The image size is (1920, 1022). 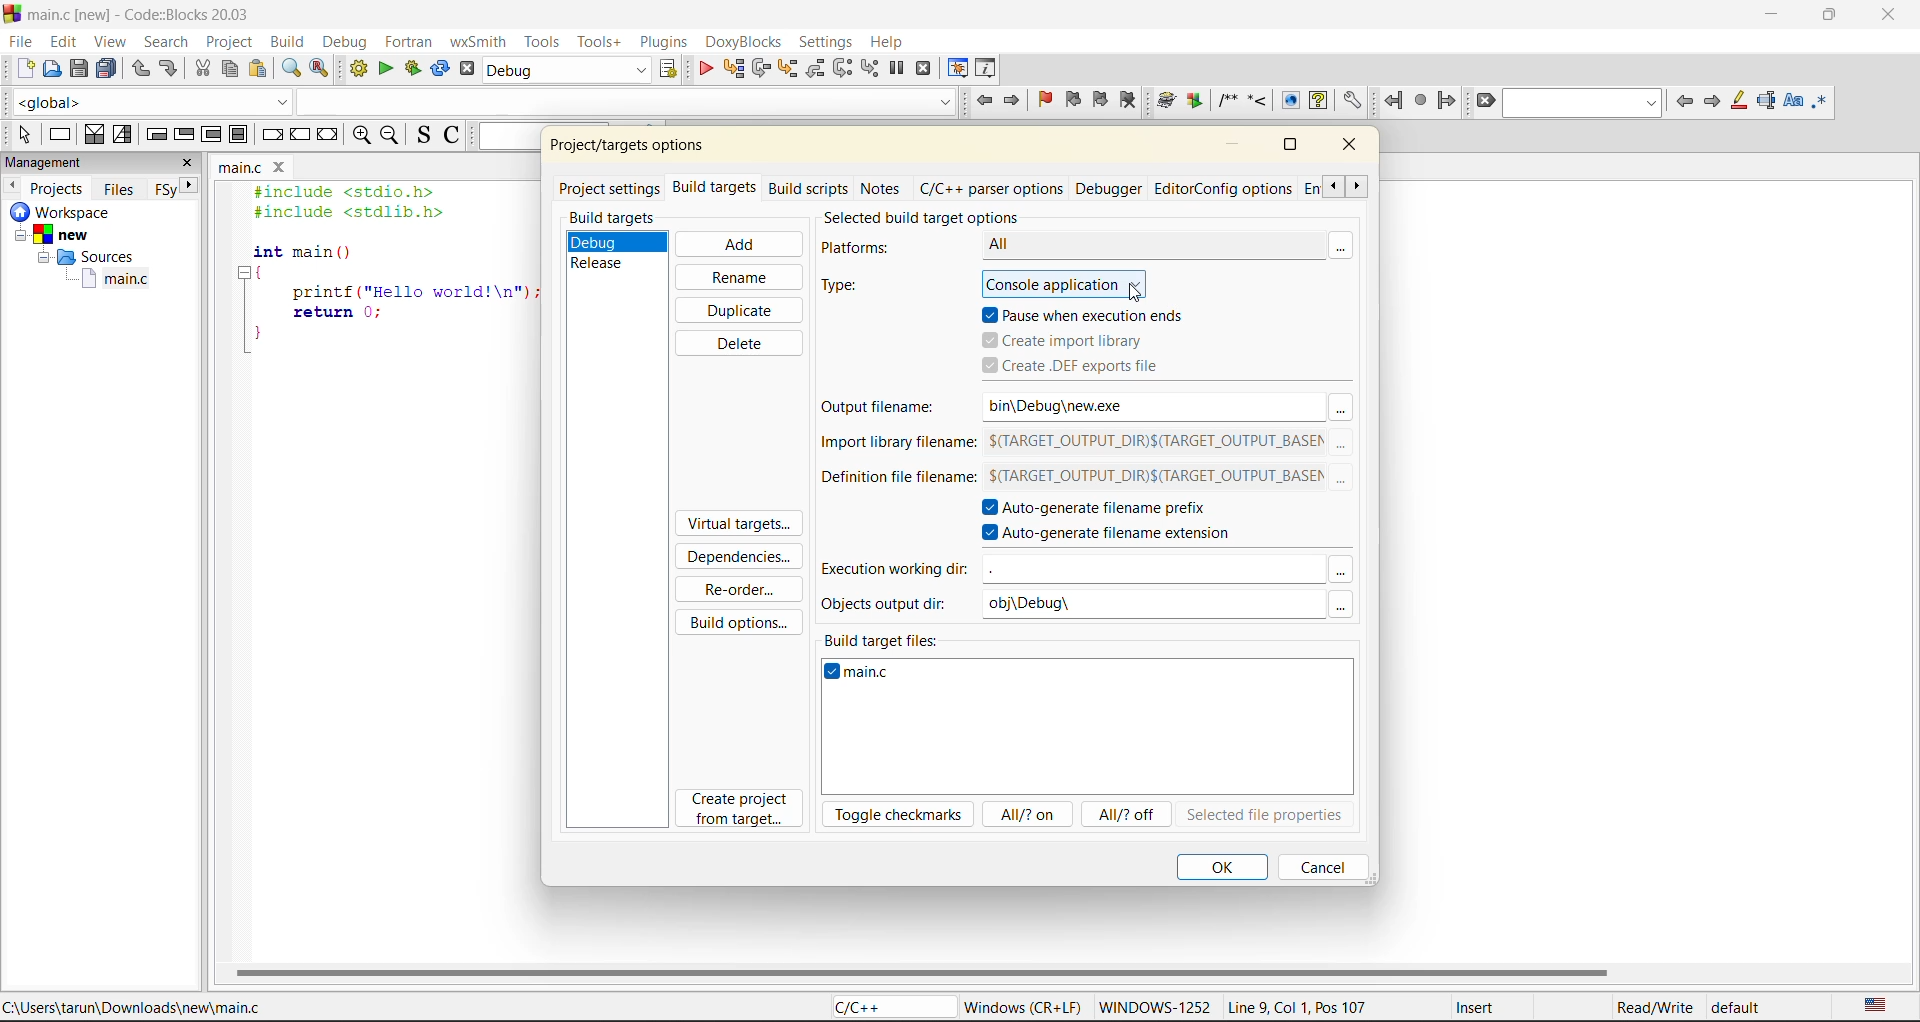 I want to click on plugins, so click(x=665, y=42).